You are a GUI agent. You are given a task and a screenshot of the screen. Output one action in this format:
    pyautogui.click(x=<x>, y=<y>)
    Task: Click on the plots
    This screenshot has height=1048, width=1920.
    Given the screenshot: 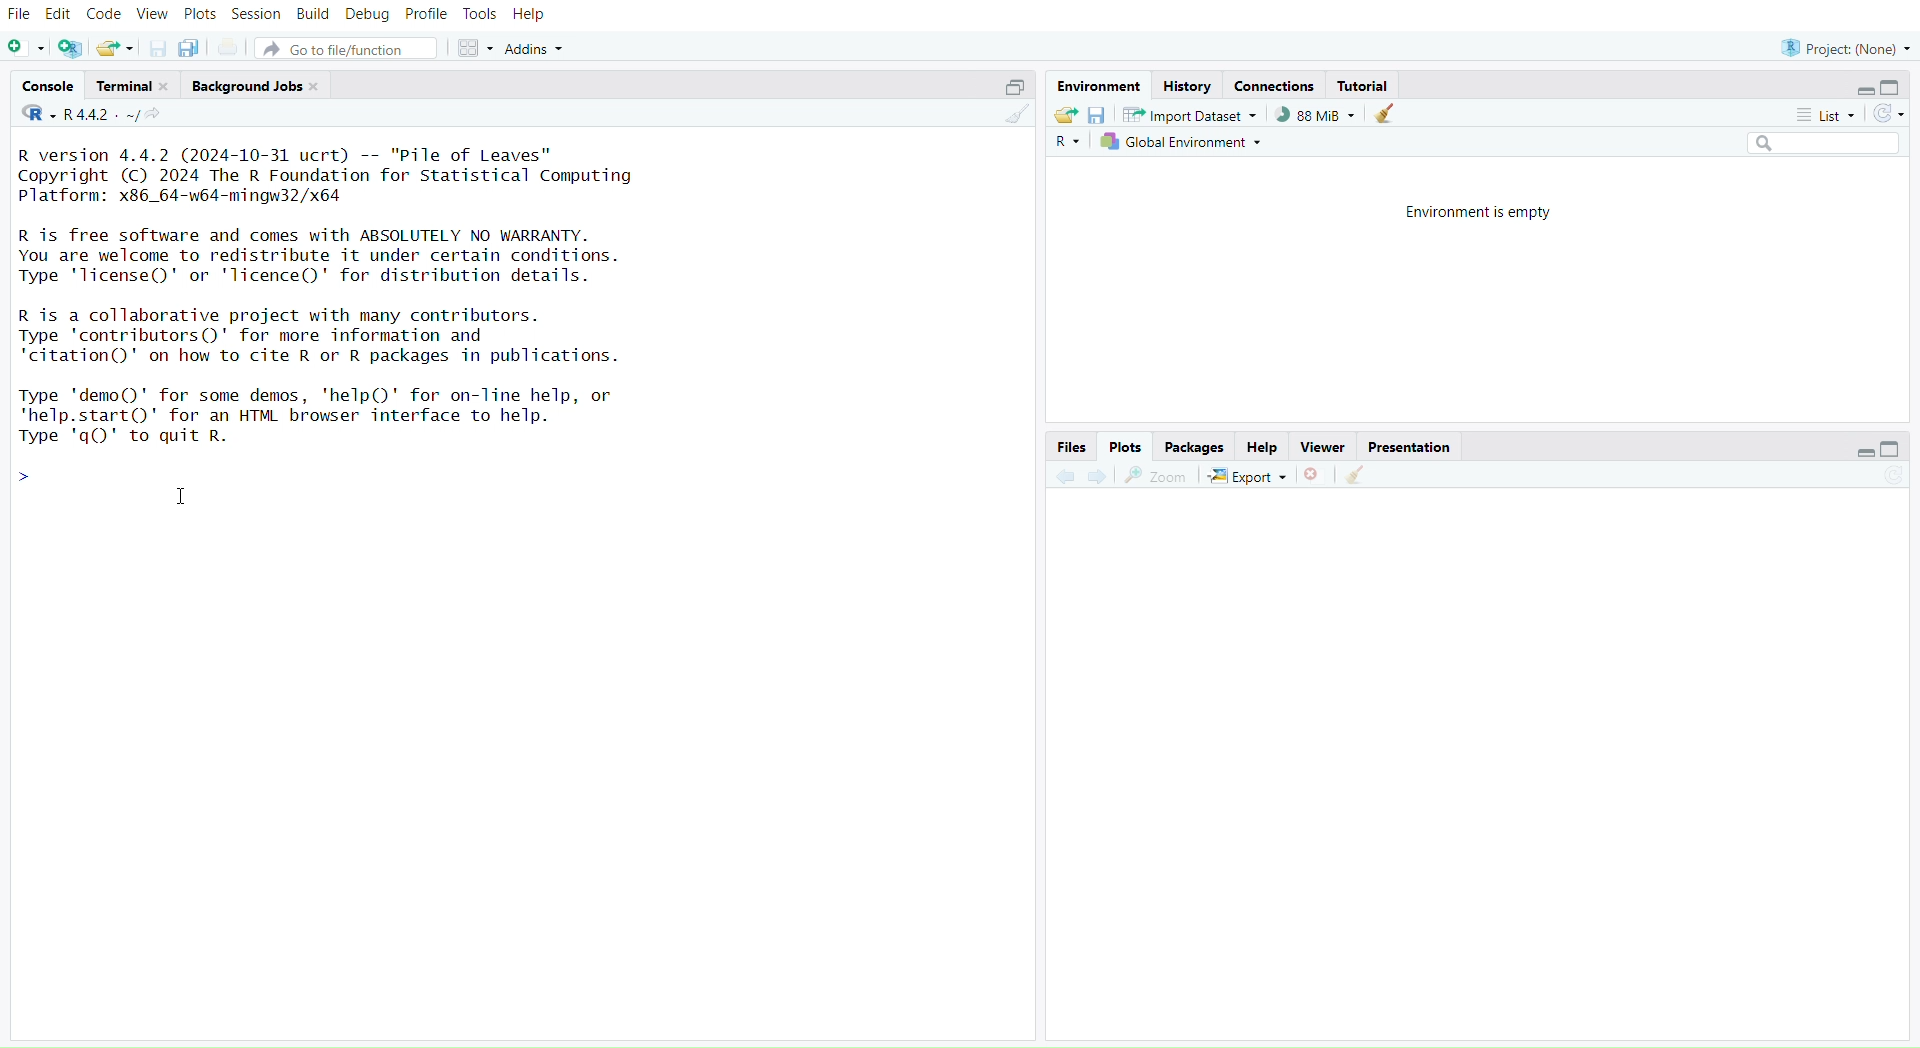 What is the action you would take?
    pyautogui.click(x=200, y=14)
    